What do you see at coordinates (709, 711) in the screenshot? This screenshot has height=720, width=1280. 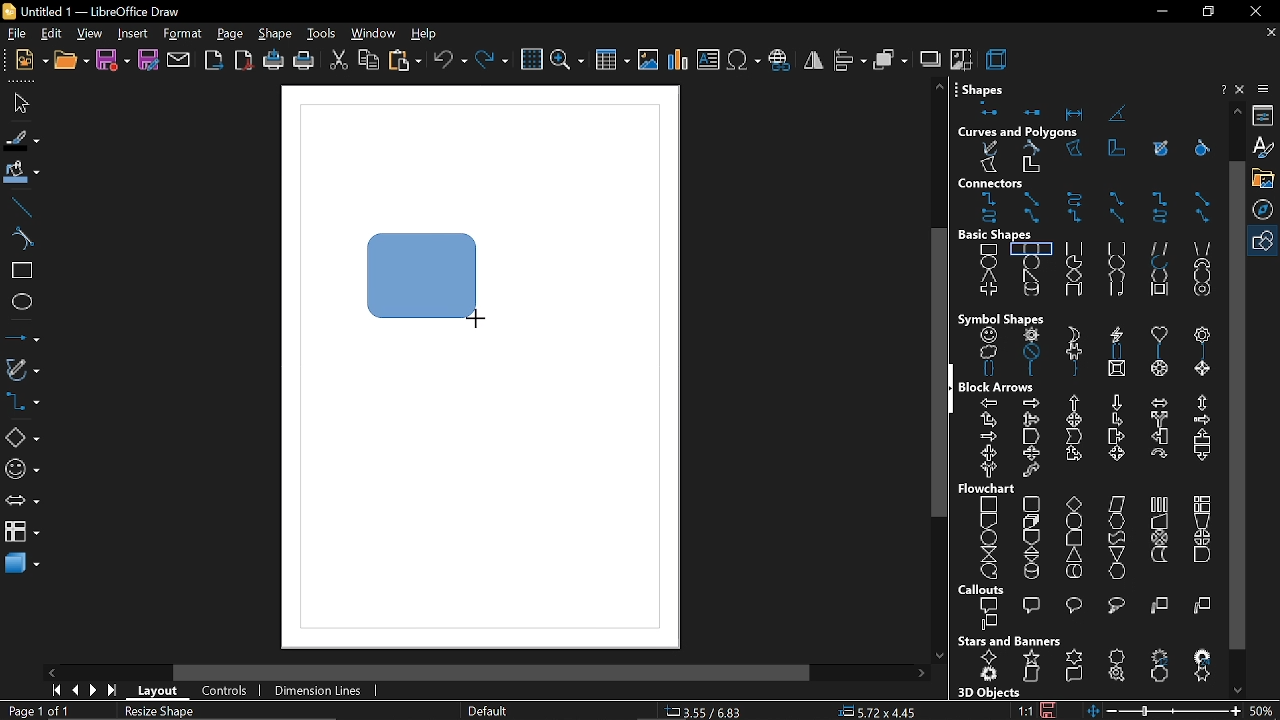 I see `co-ordinate` at bounding box center [709, 711].